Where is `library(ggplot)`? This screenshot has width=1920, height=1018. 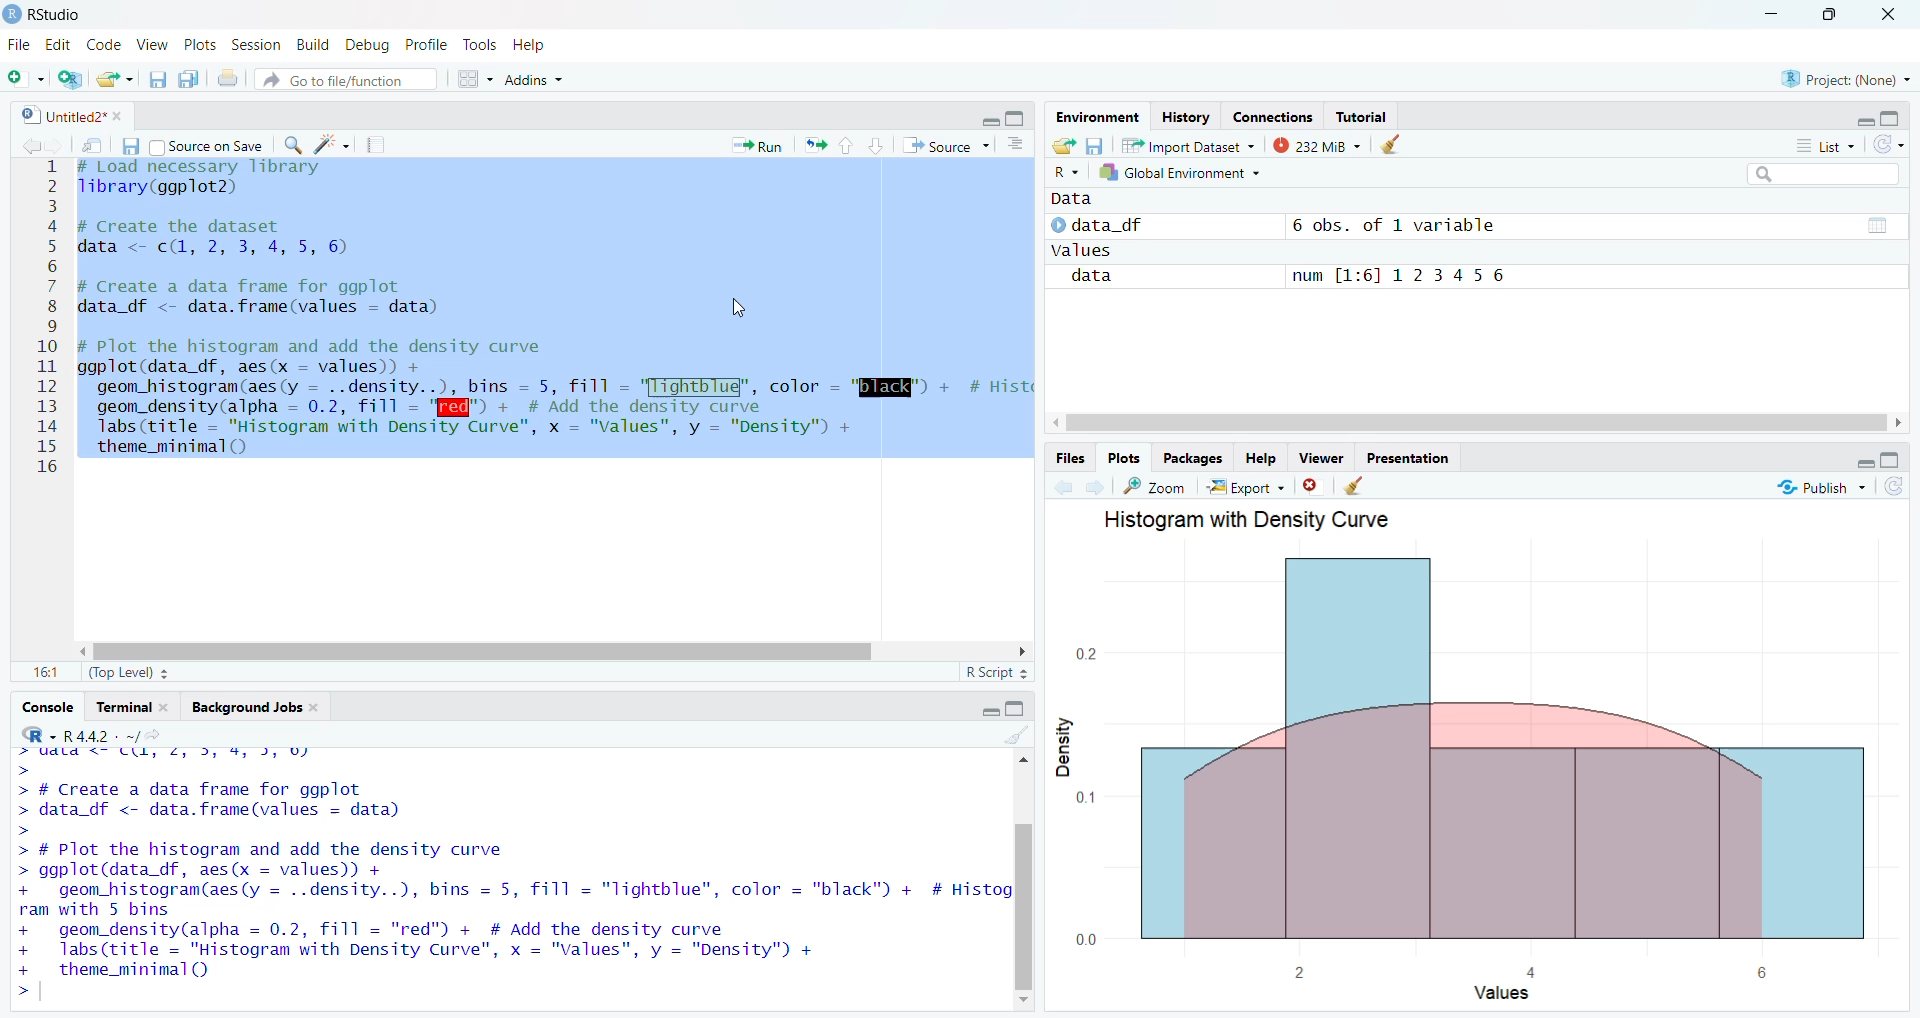 library(ggplot) is located at coordinates (158, 187).